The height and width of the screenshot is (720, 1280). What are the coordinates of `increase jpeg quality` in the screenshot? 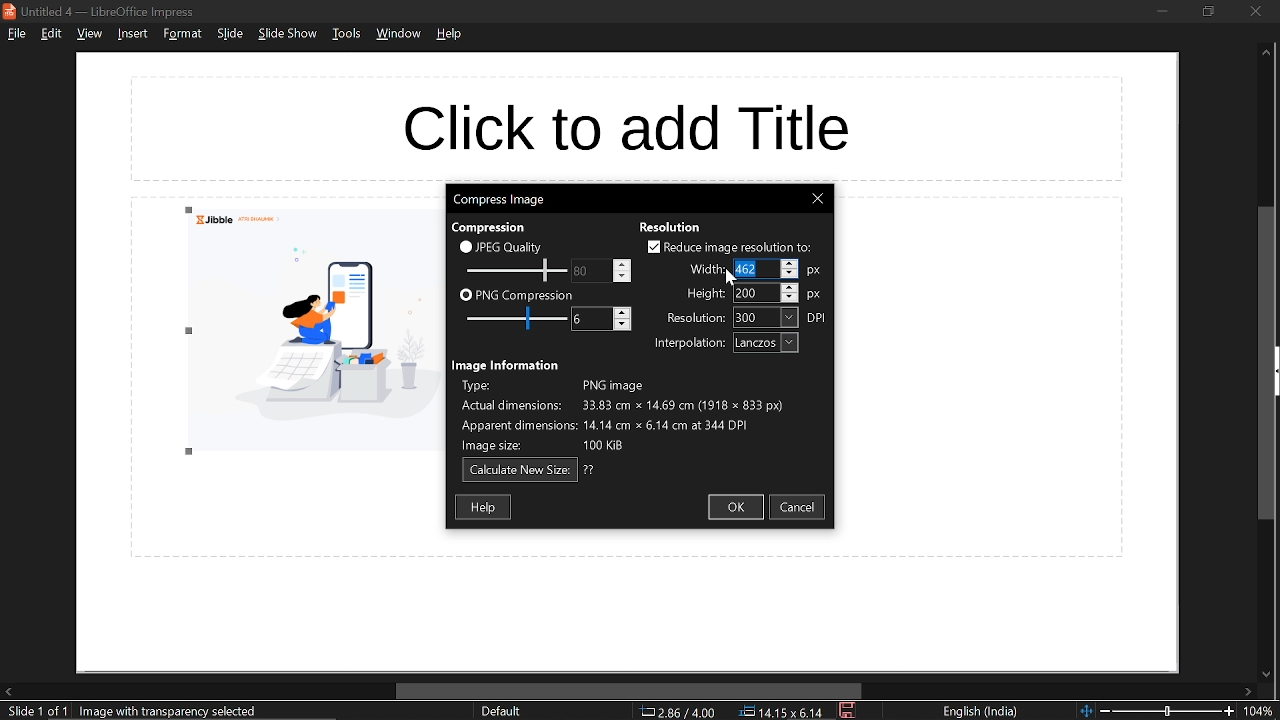 It's located at (622, 264).